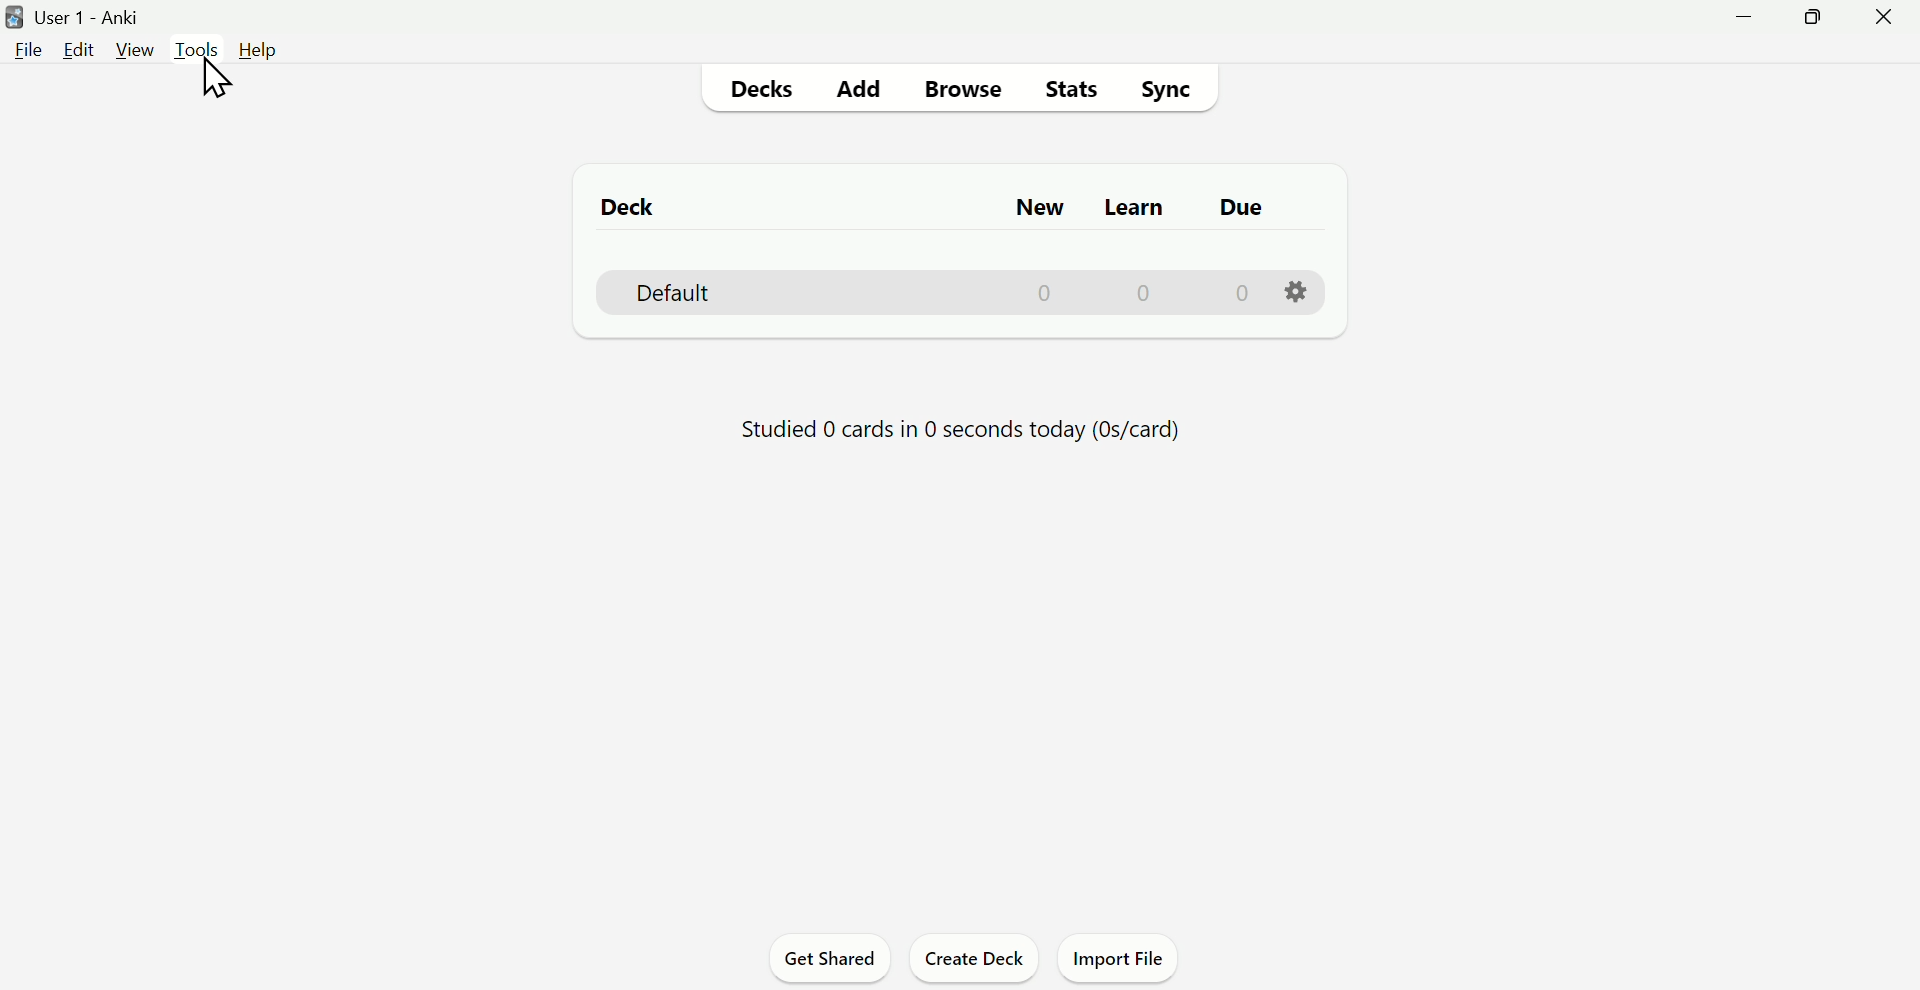 Image resolution: width=1920 pixels, height=990 pixels. Describe the element at coordinates (857, 86) in the screenshot. I see `Add` at that location.